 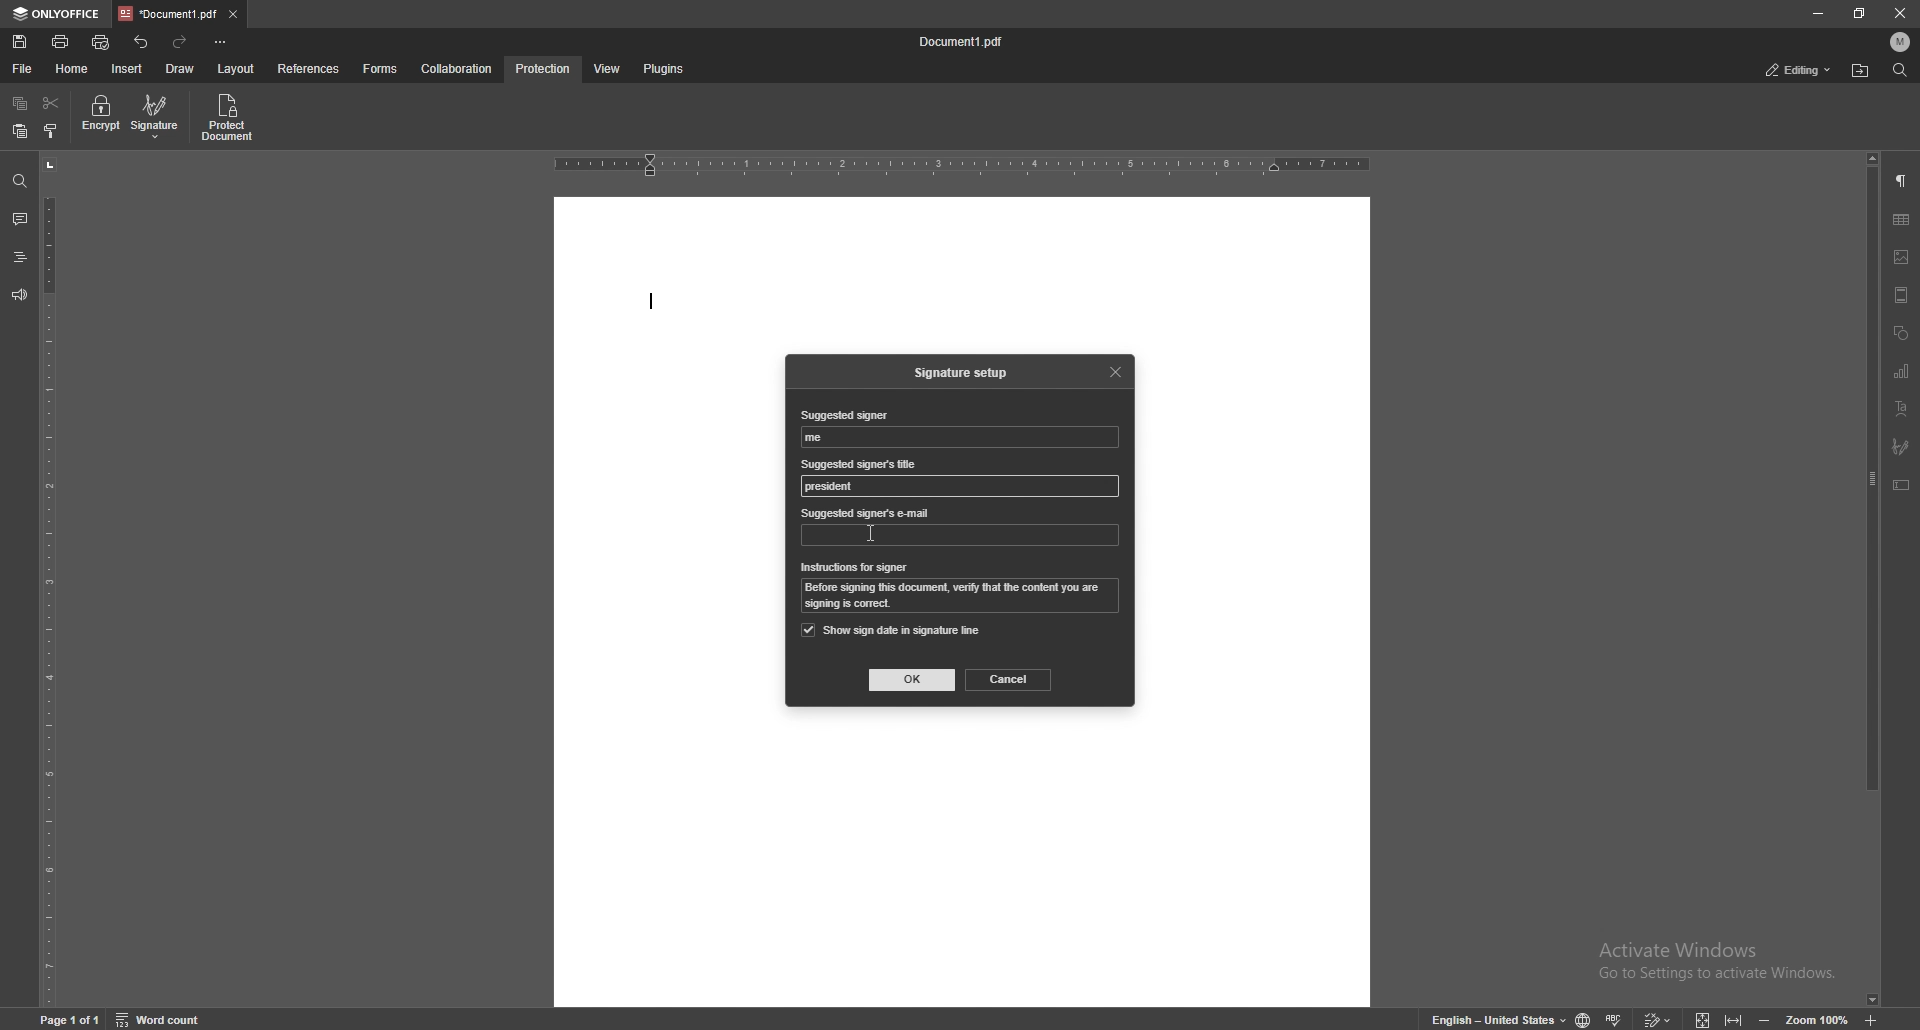 What do you see at coordinates (1888, 1020) in the screenshot?
I see `zoom in` at bounding box center [1888, 1020].